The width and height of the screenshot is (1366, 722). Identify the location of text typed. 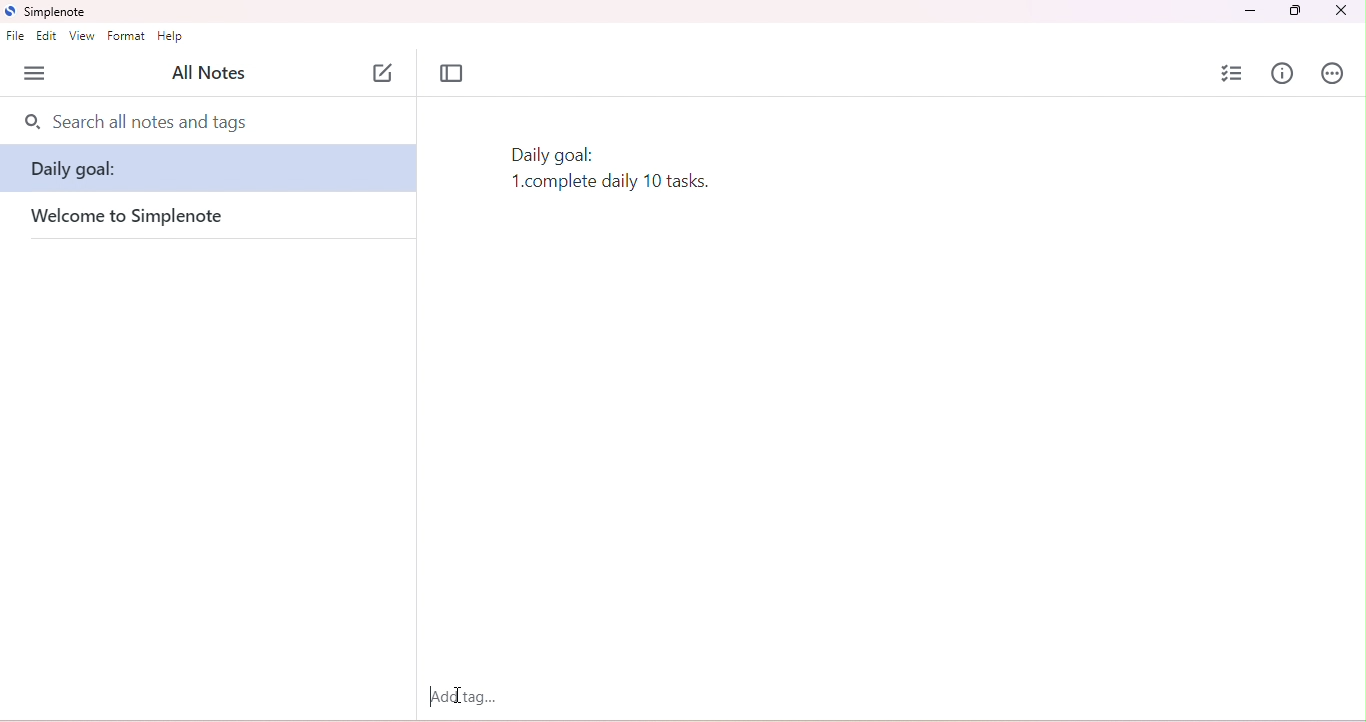
(621, 171).